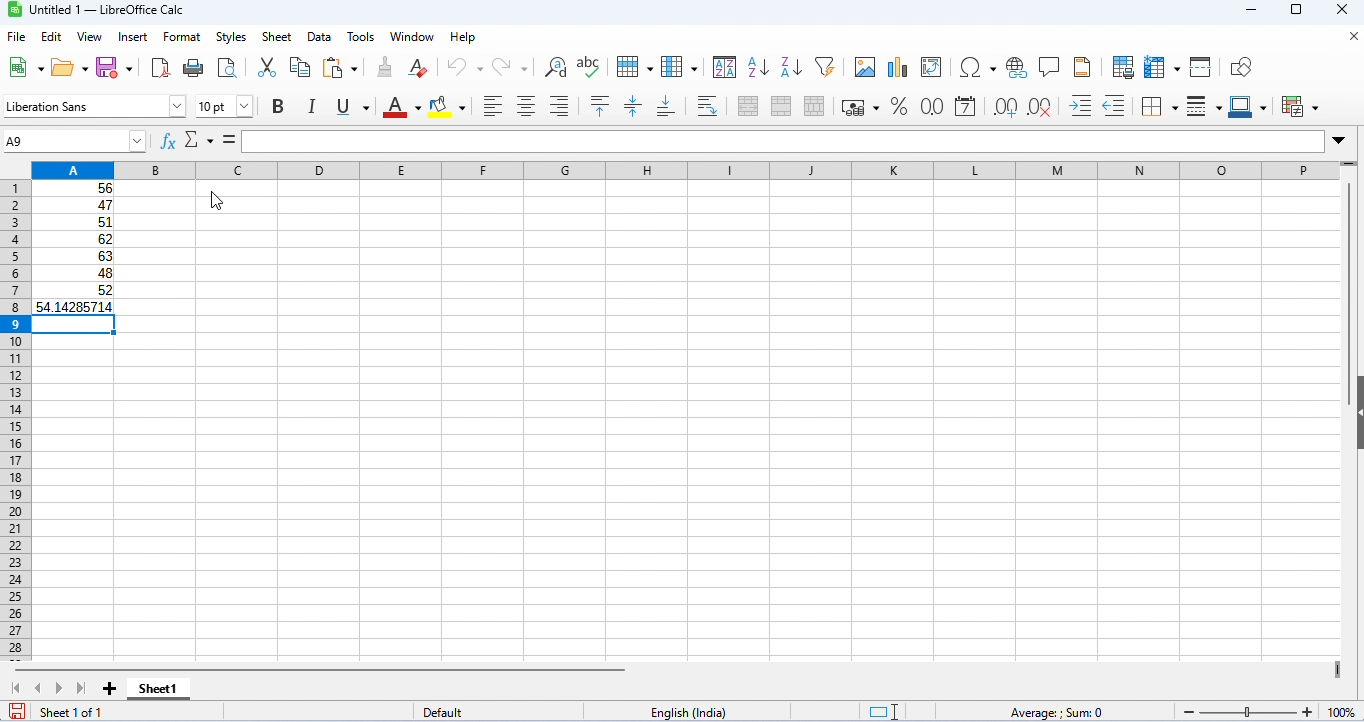 This screenshot has height=722, width=1364. I want to click on conditional, so click(1301, 106).